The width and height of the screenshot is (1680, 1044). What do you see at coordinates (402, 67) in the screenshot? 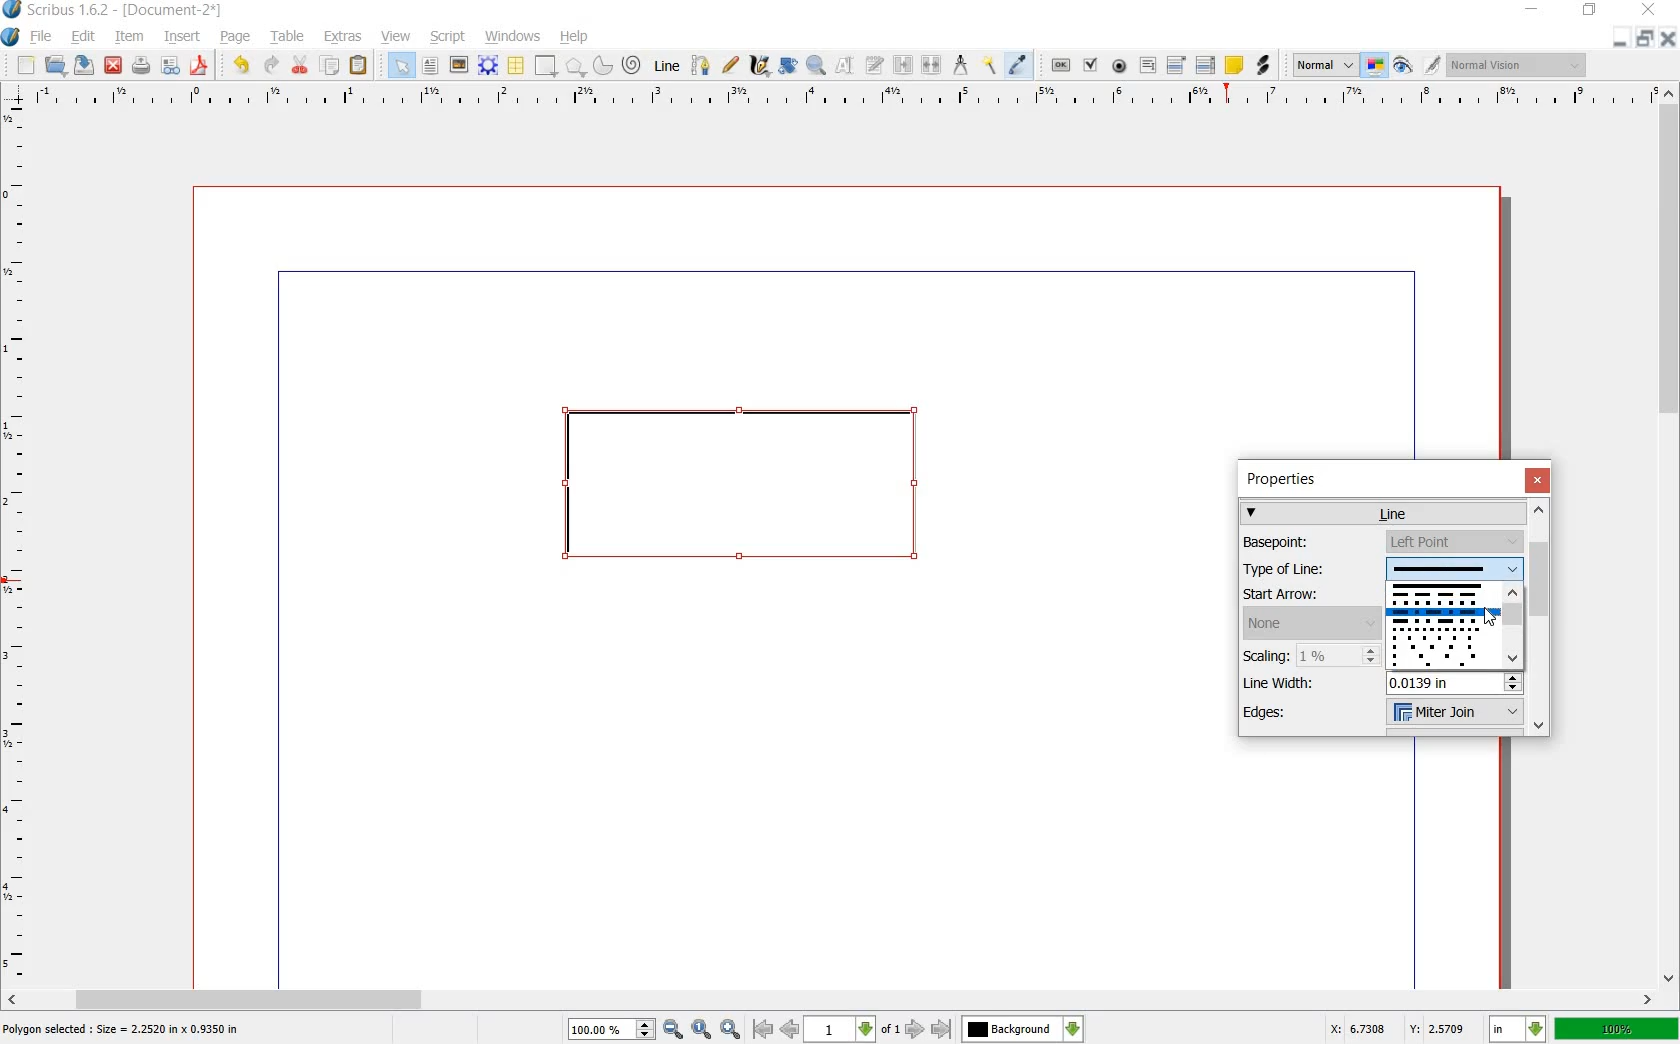
I see `SELECT` at bounding box center [402, 67].